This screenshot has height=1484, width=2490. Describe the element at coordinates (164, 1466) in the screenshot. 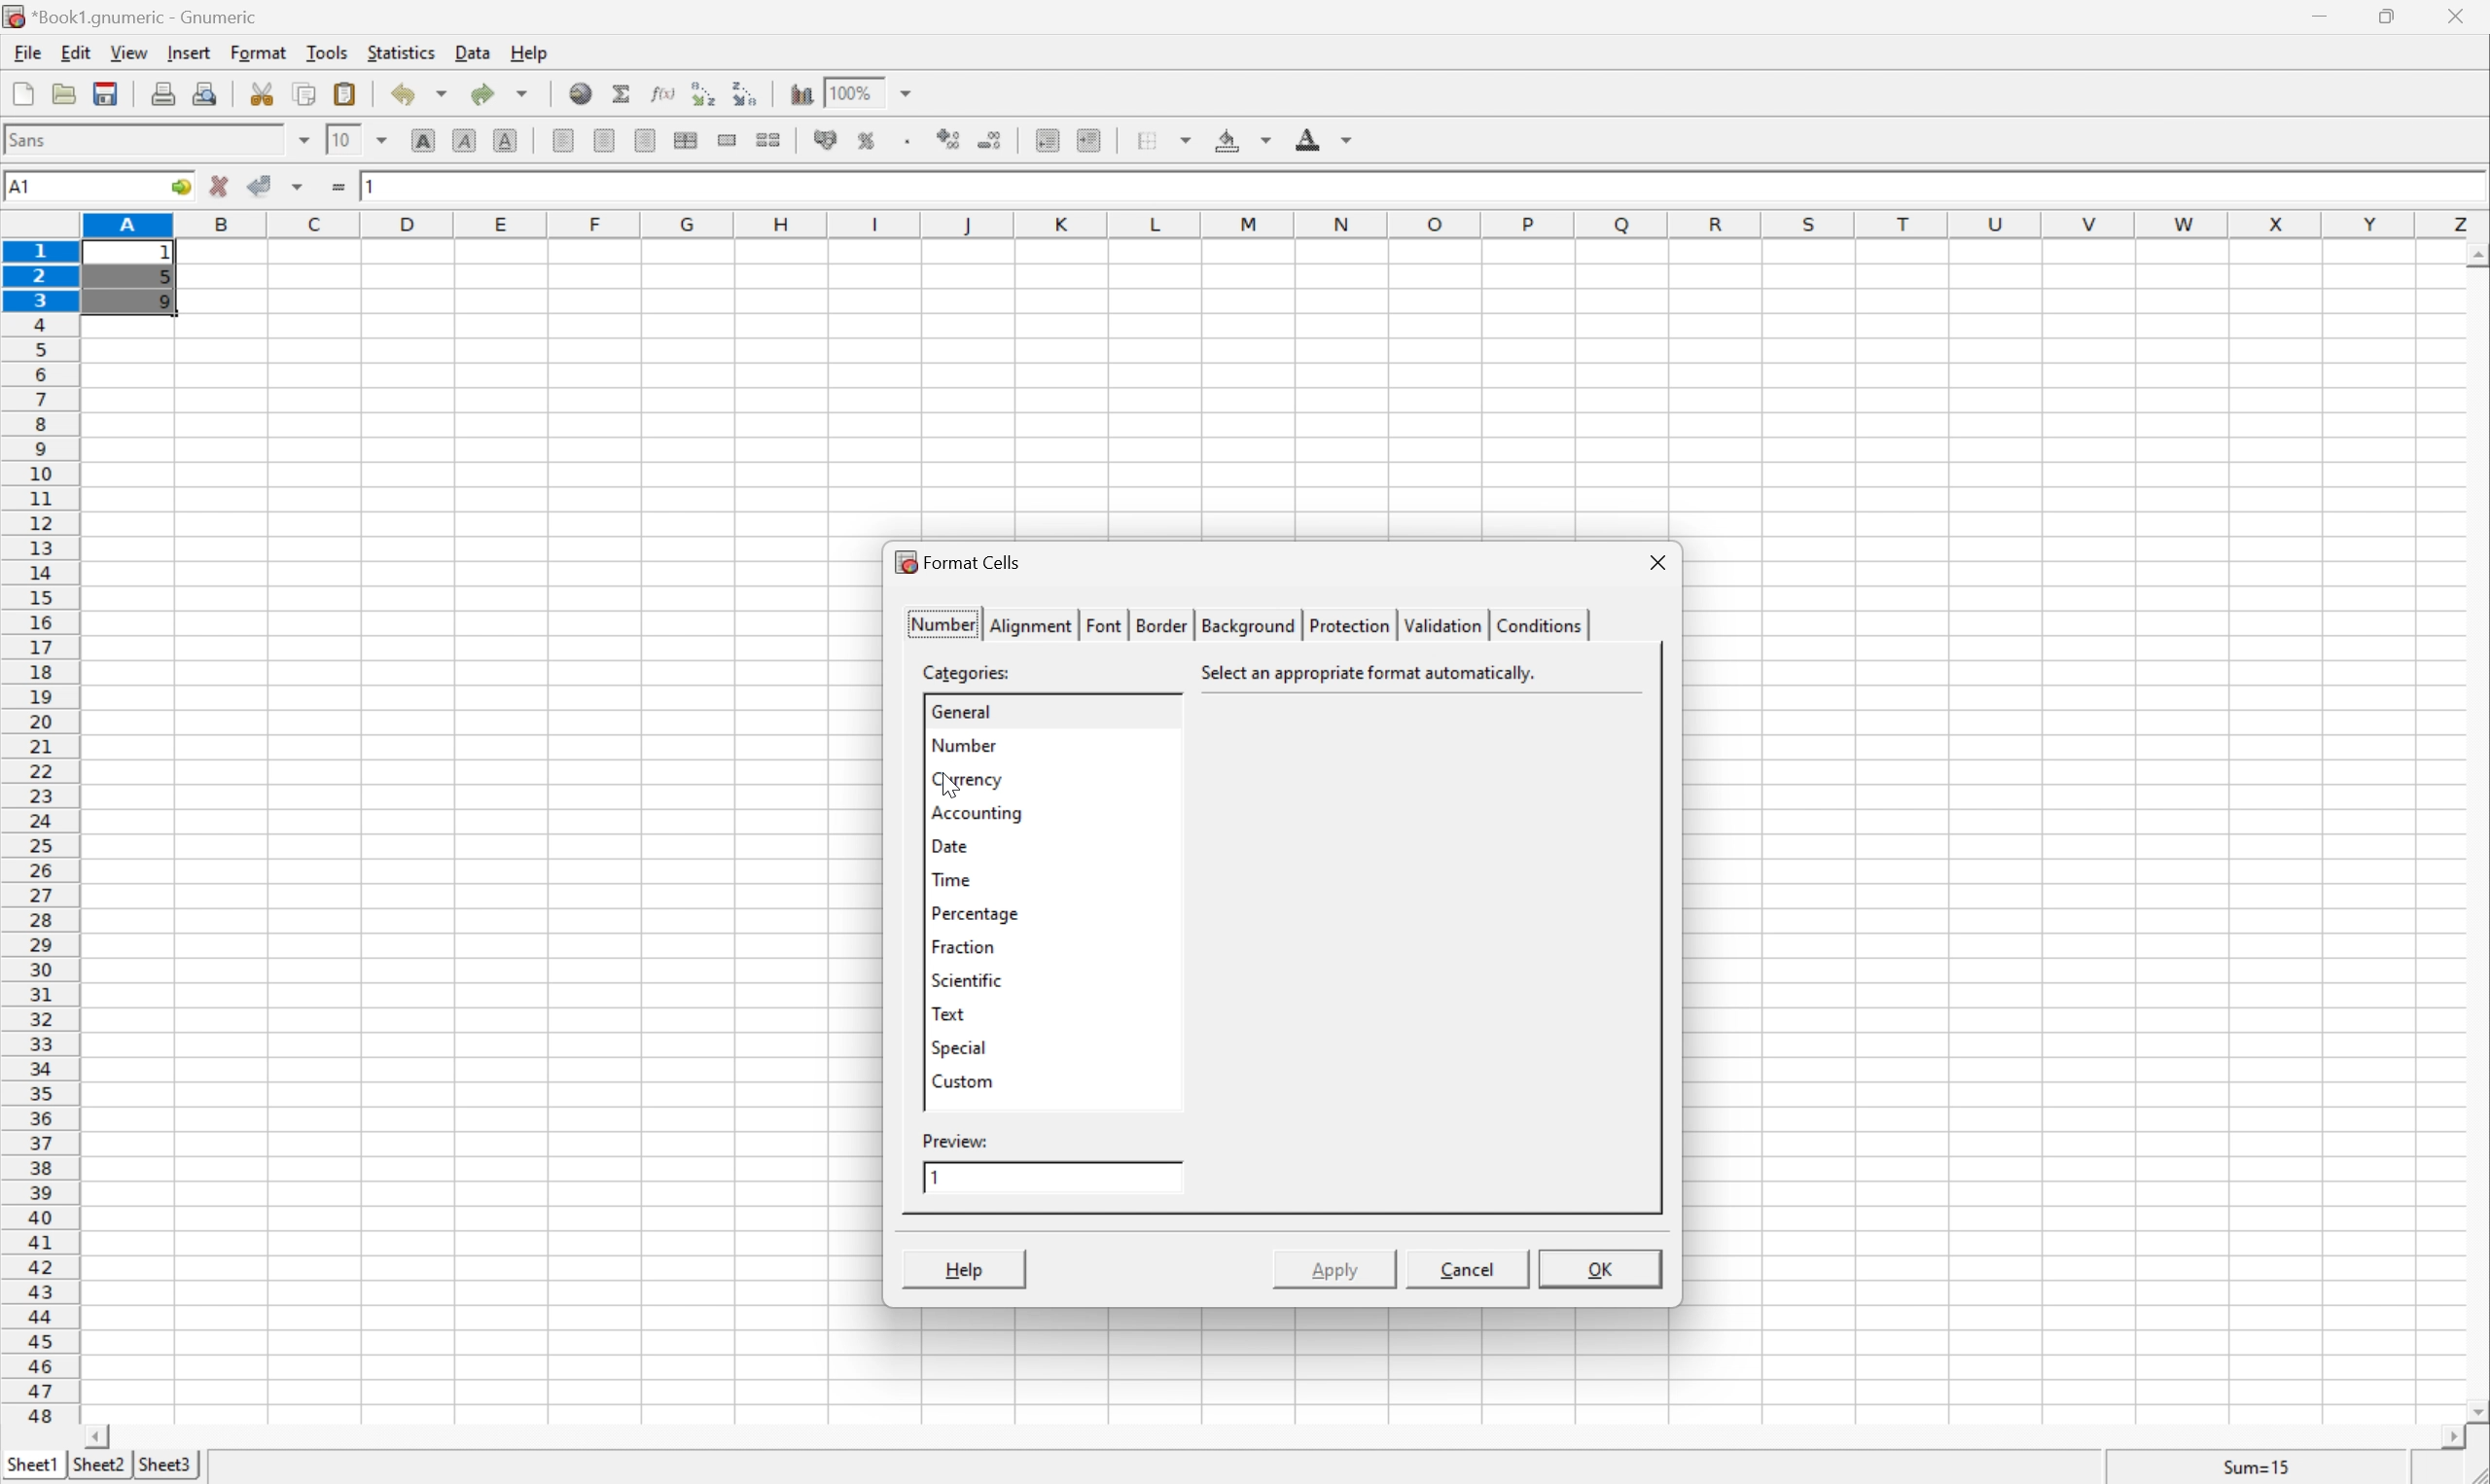

I see `sheet3` at that location.